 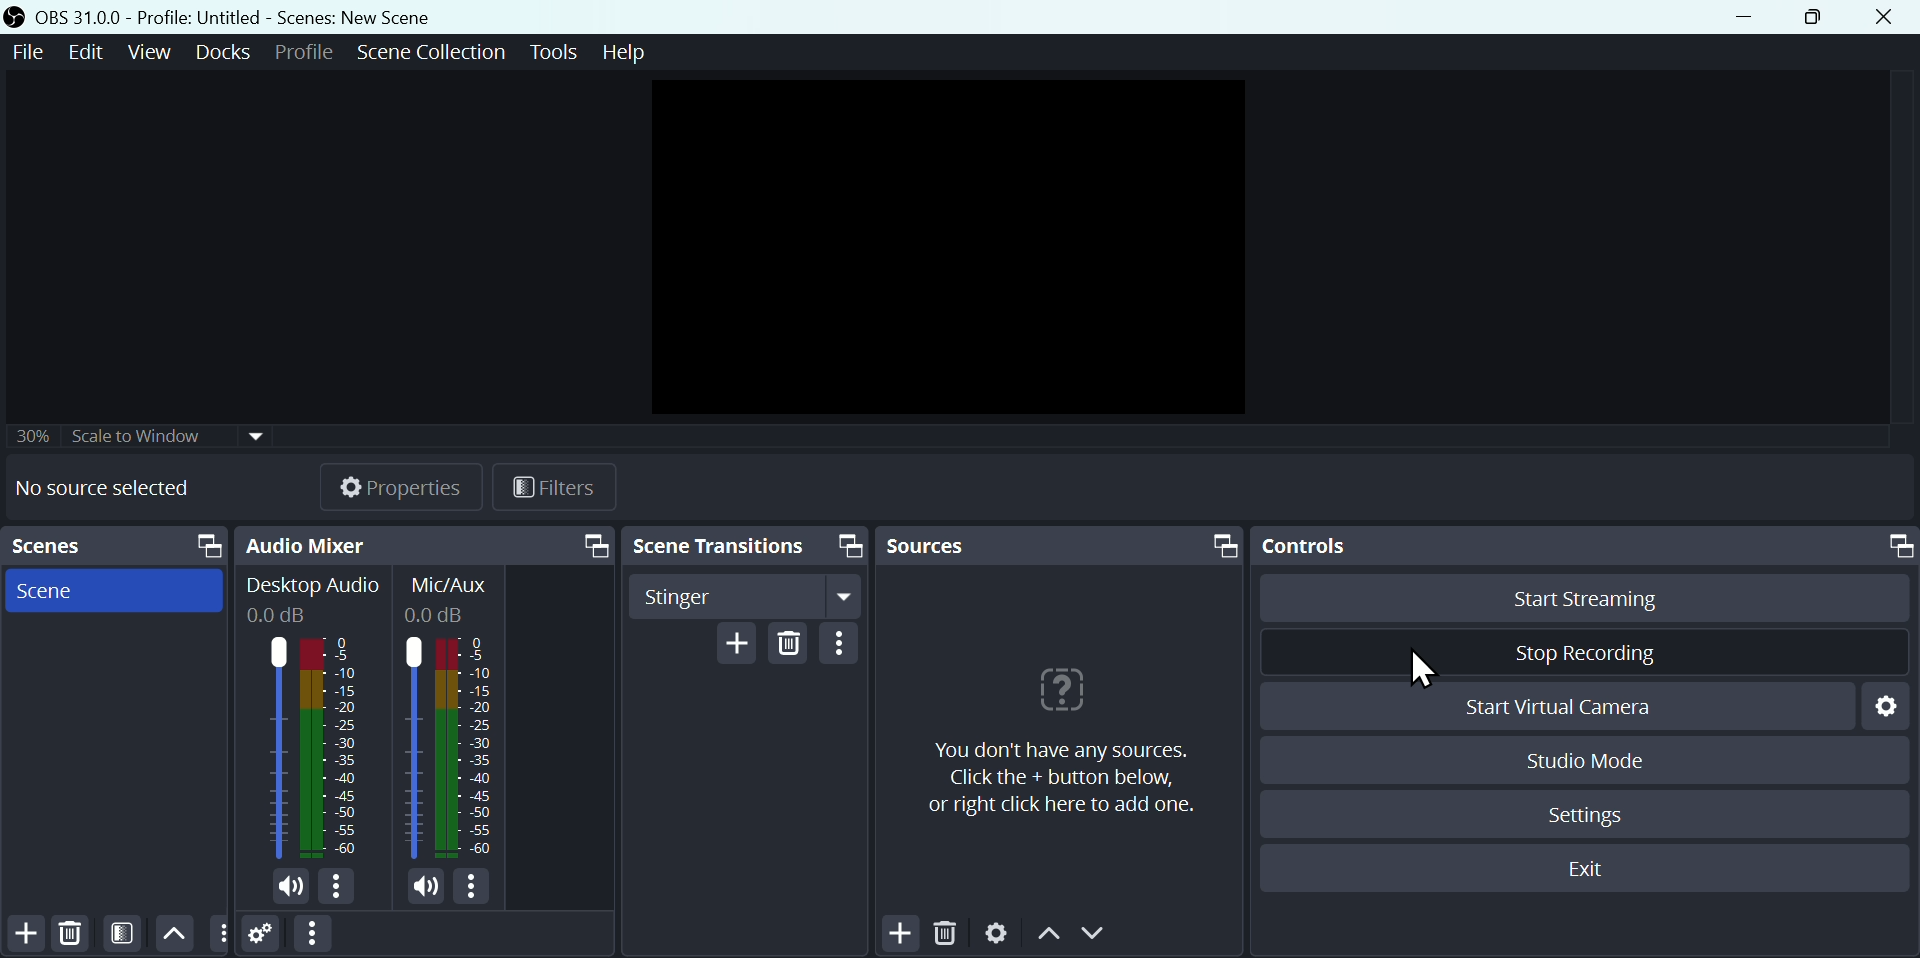 I want to click on Start streaming , so click(x=1604, y=599).